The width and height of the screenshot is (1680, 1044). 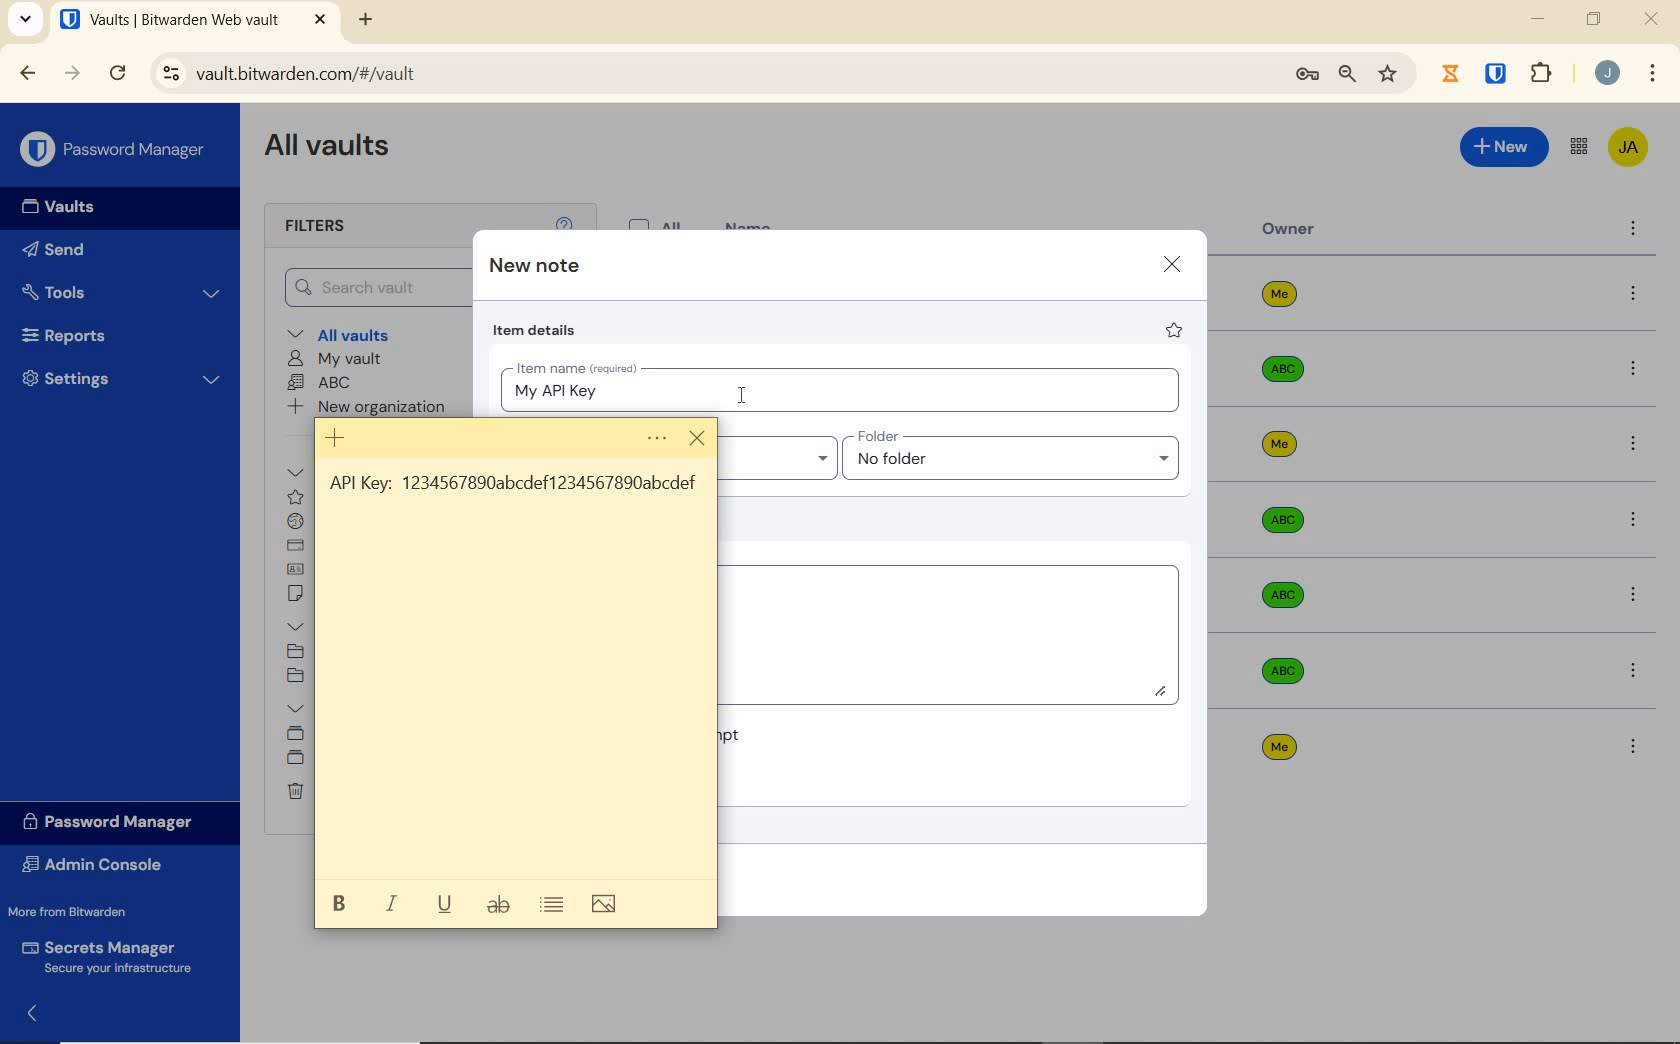 What do you see at coordinates (1577, 147) in the screenshot?
I see `toggle between admin console and password manager` at bounding box center [1577, 147].